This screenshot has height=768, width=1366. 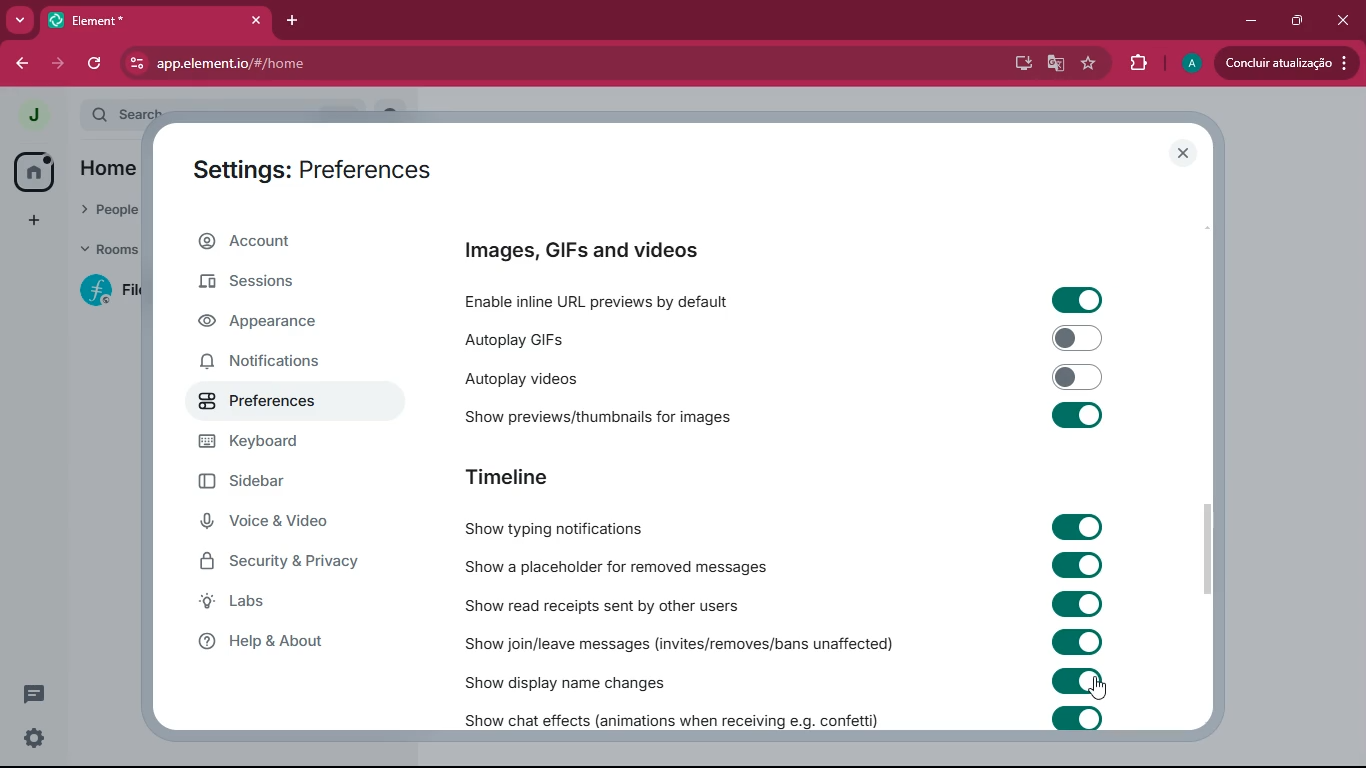 I want to click on labs, so click(x=271, y=601).